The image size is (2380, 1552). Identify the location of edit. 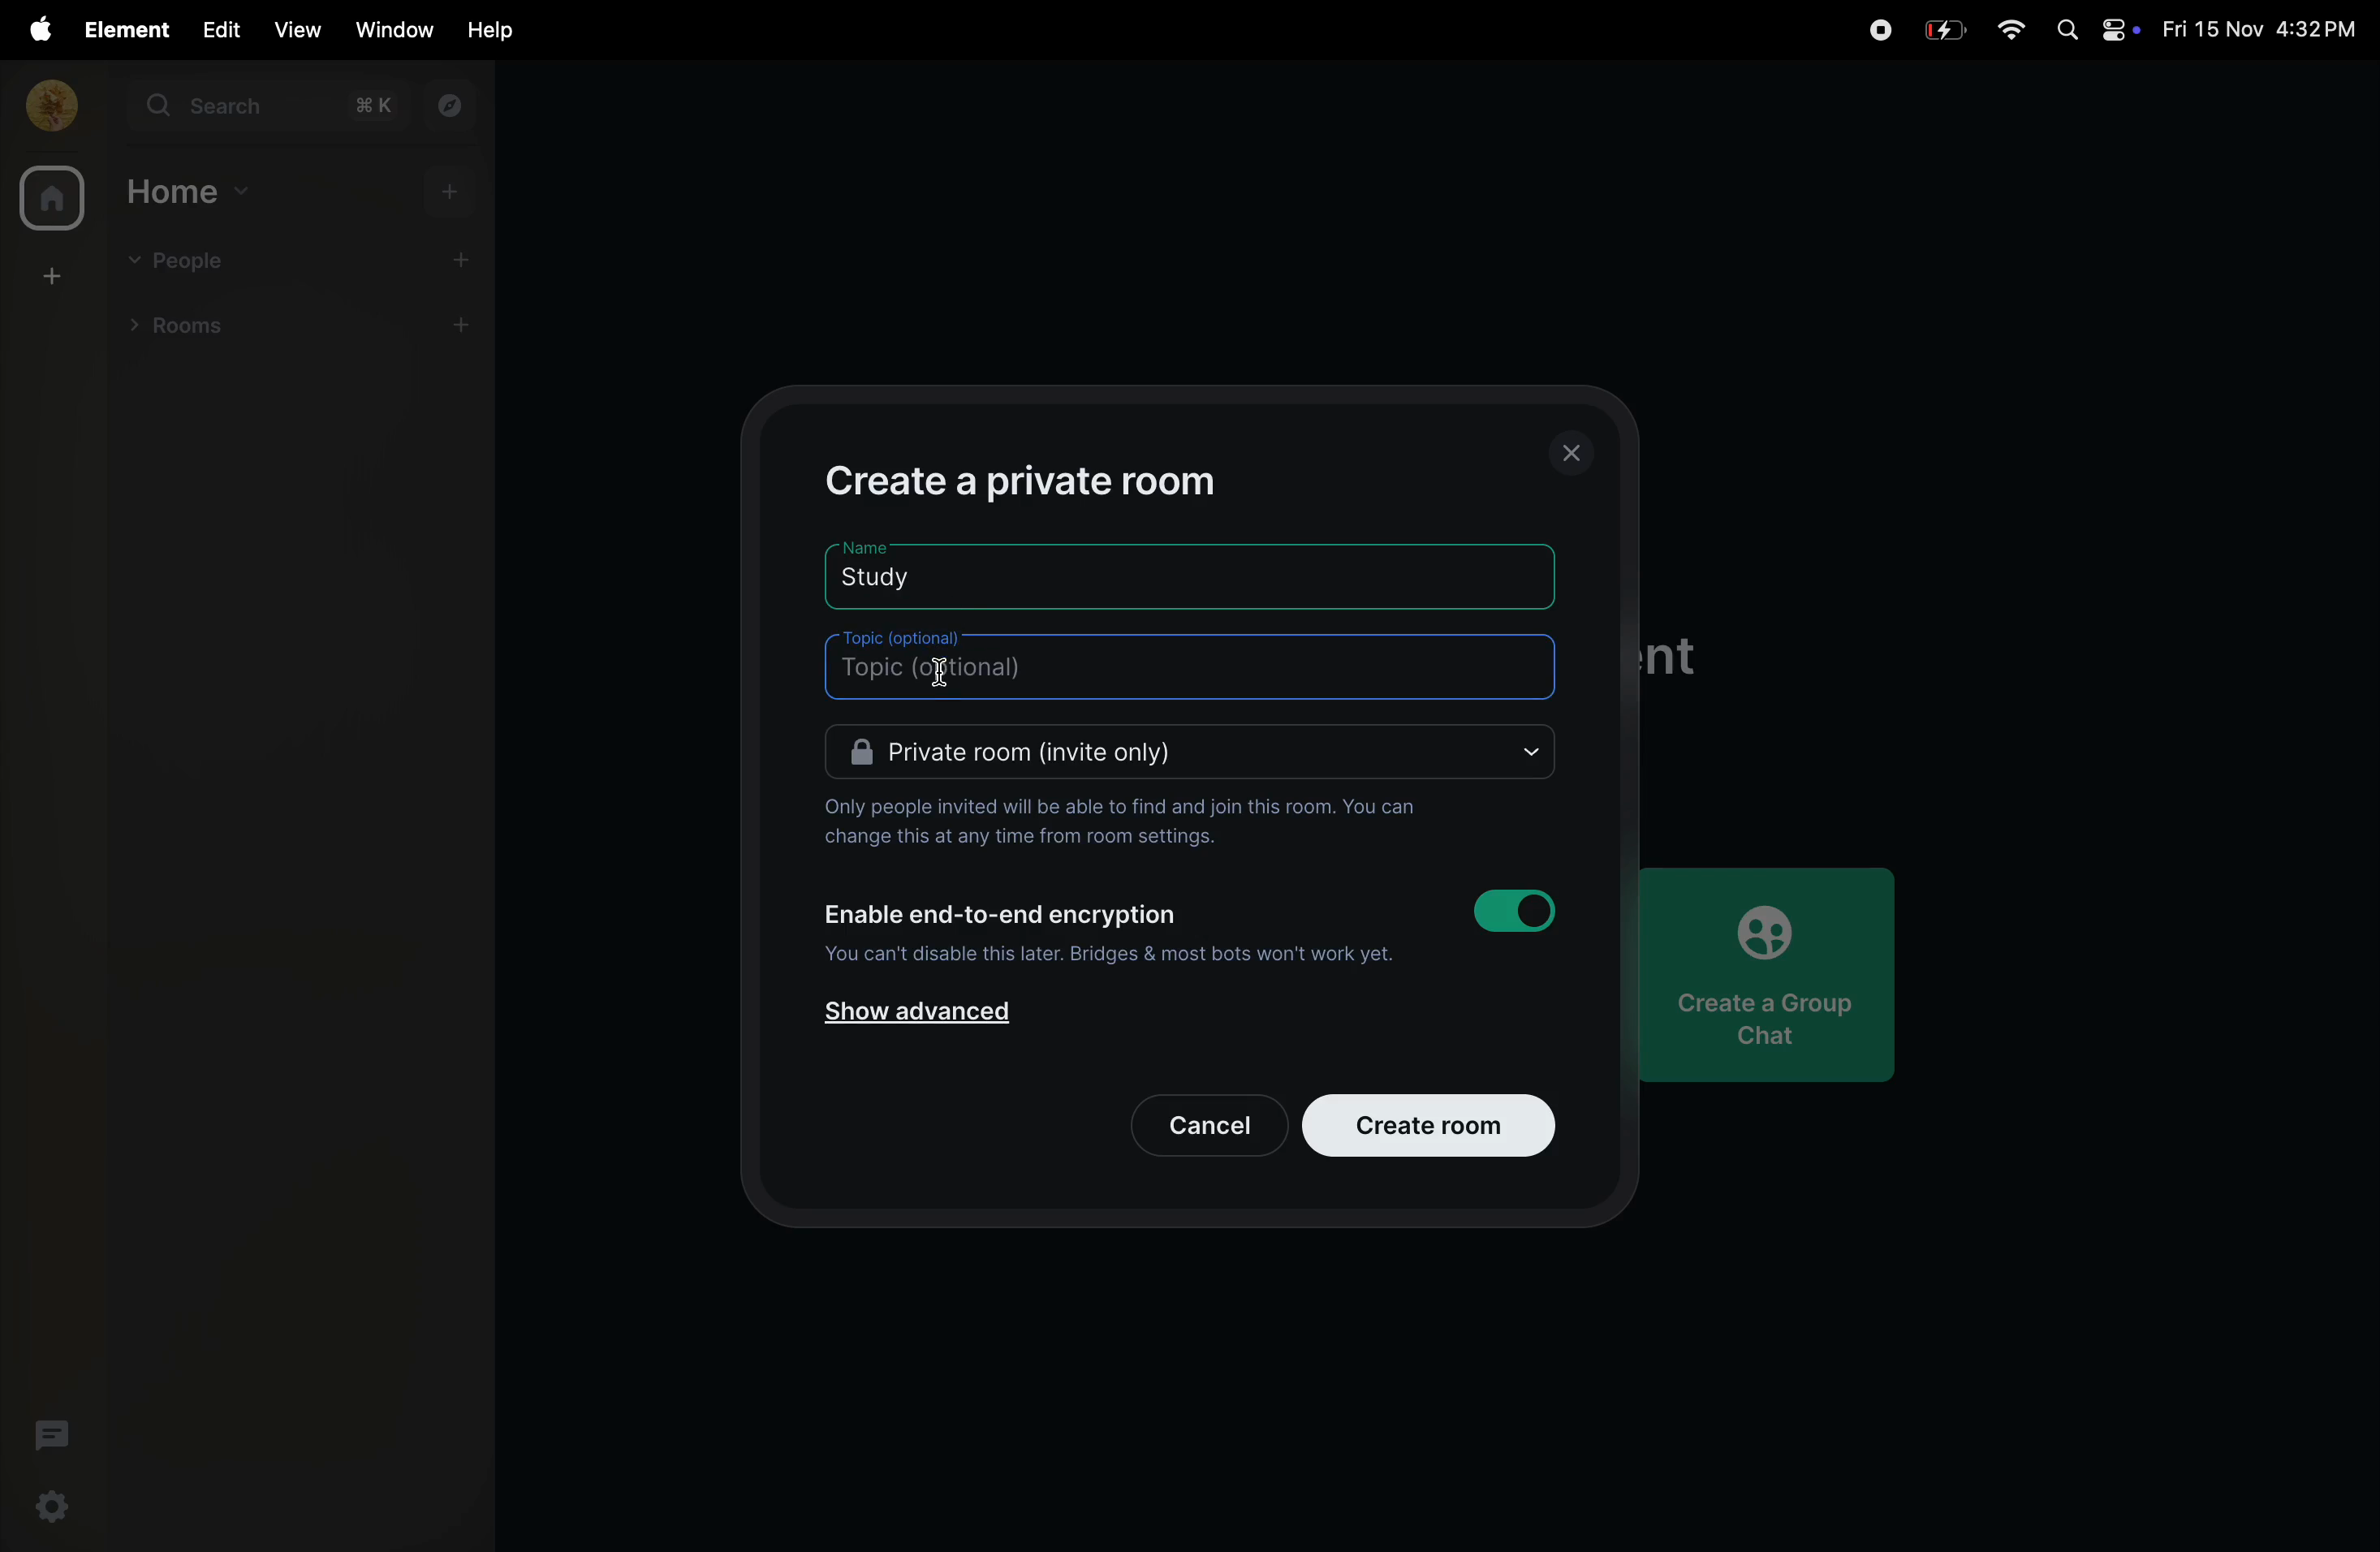
(216, 29).